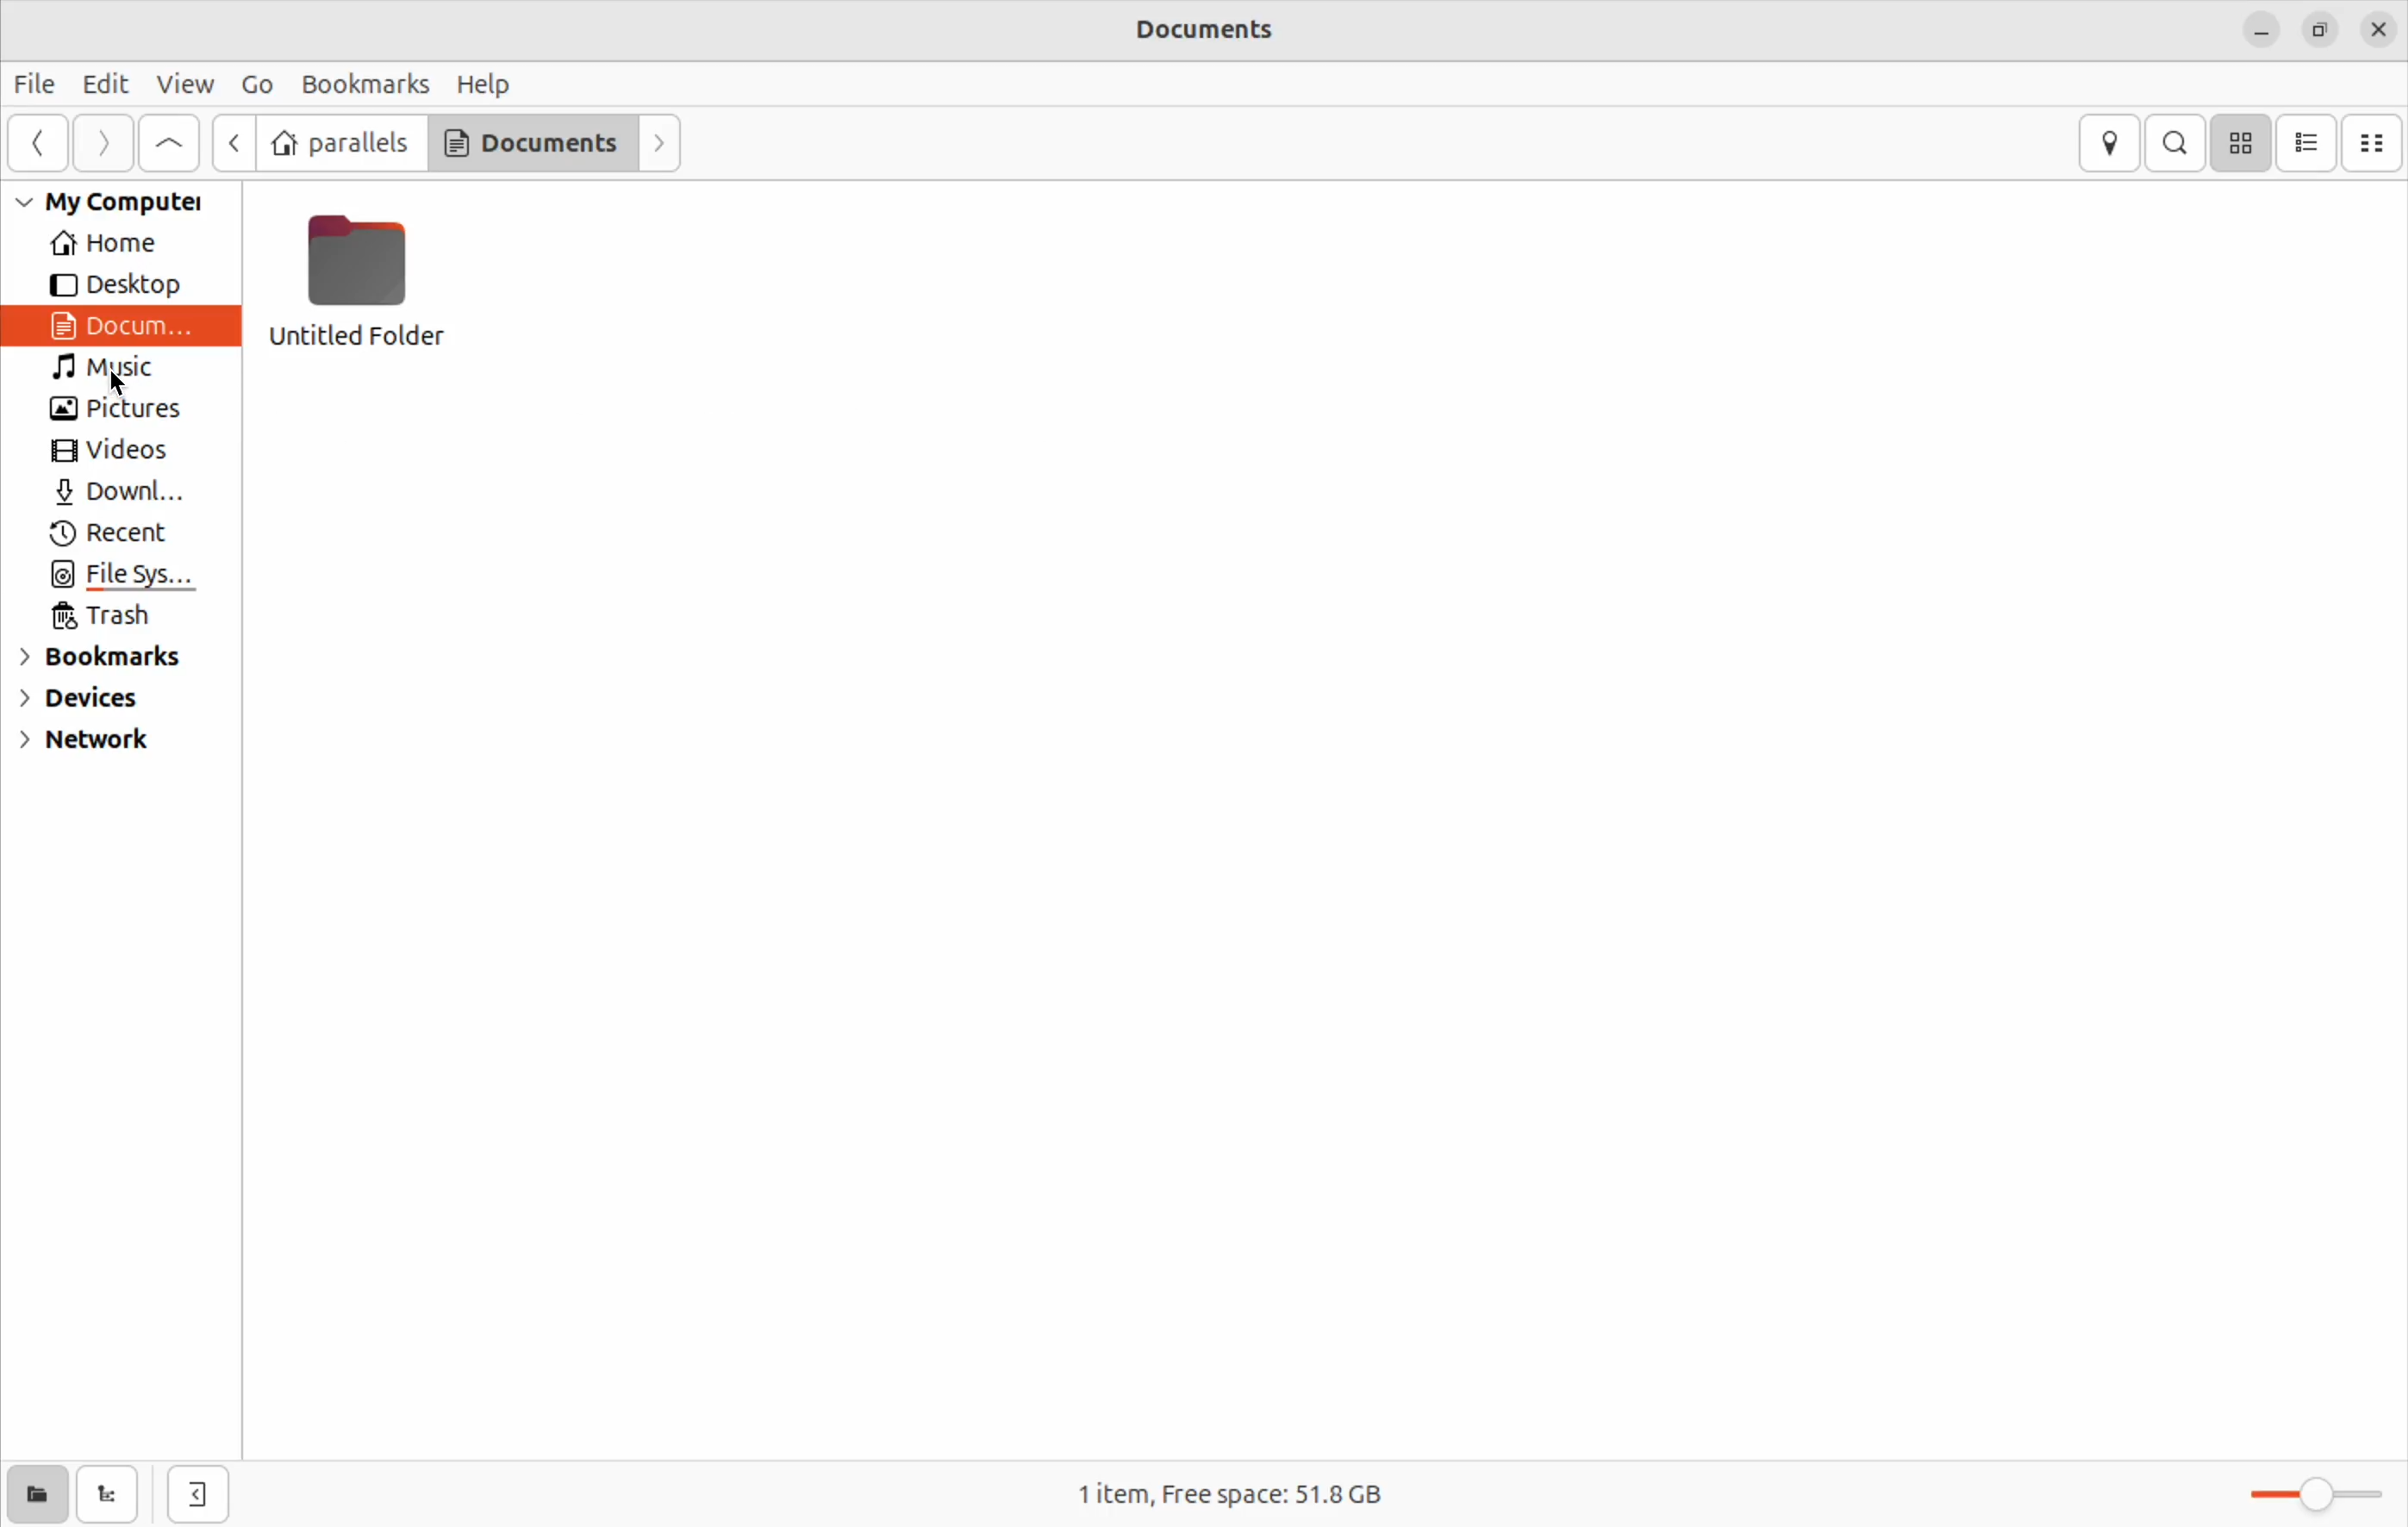 The image size is (2408, 1527). What do you see at coordinates (112, 617) in the screenshot?
I see `Trash` at bounding box center [112, 617].